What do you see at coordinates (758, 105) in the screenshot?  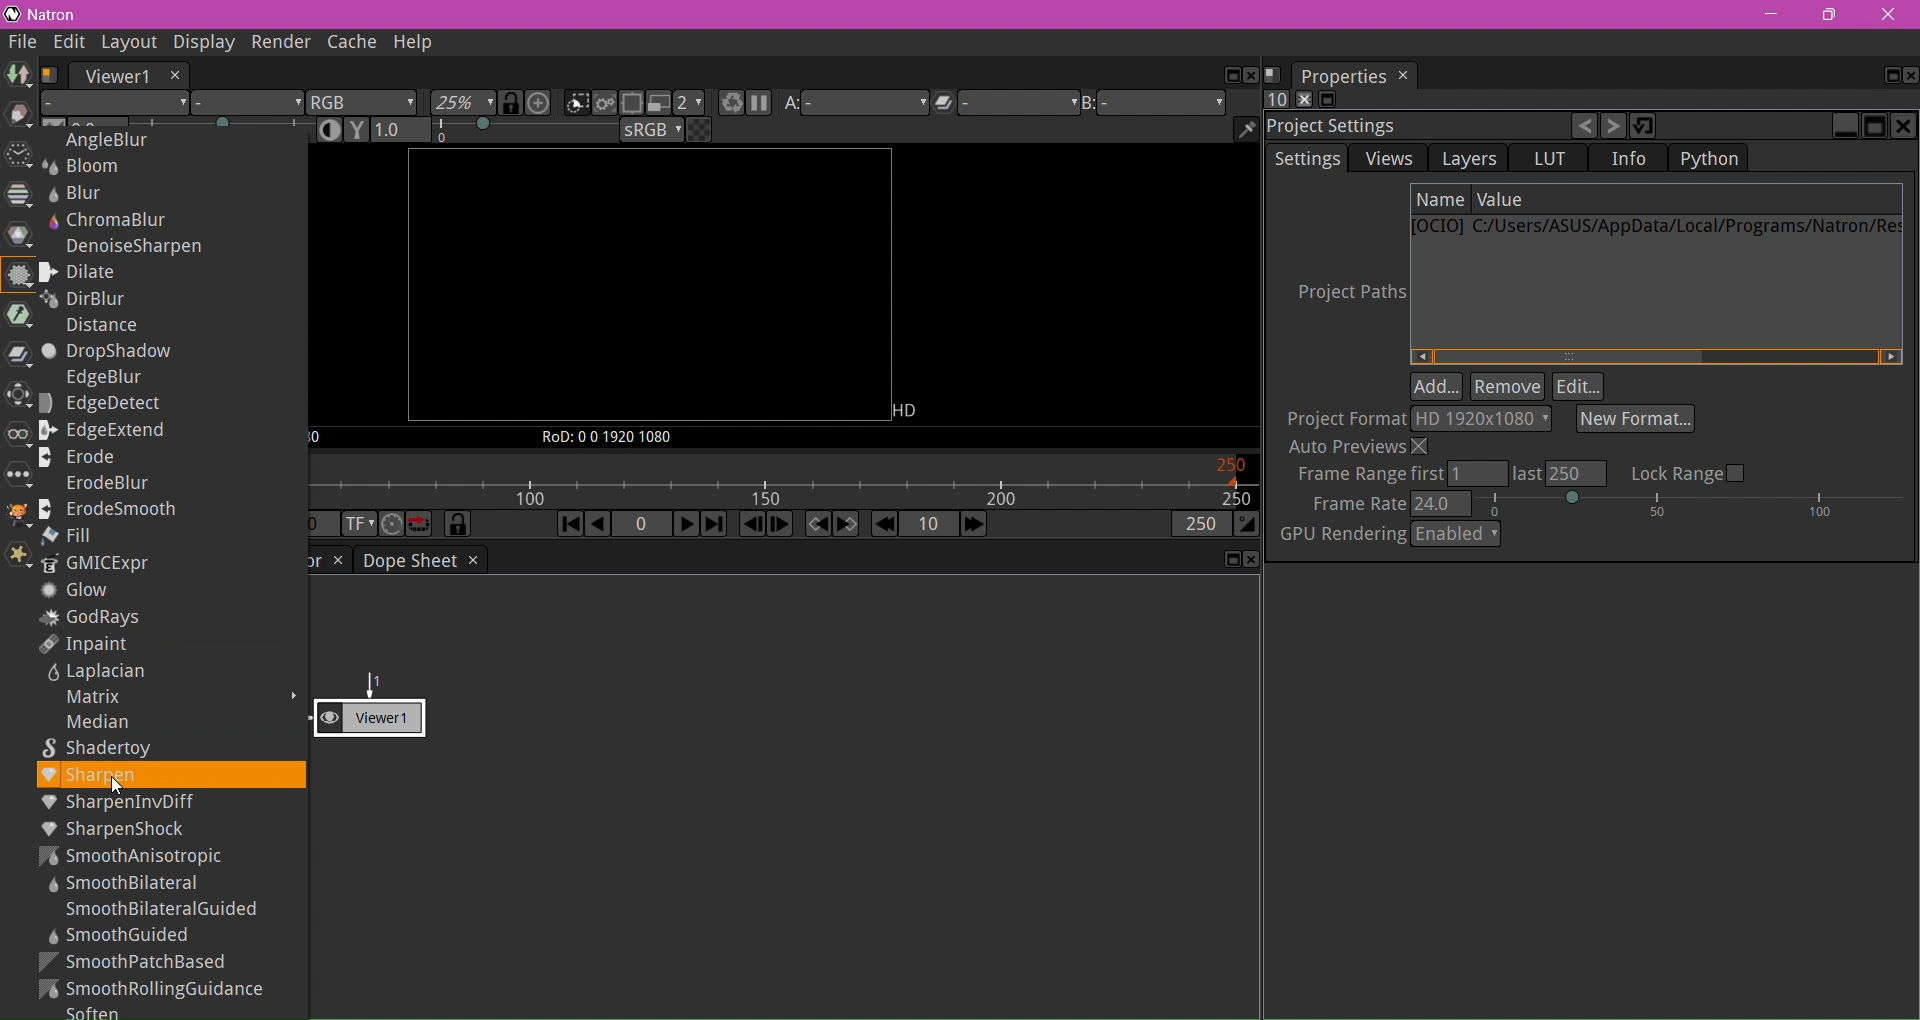 I see `Pause Updates` at bounding box center [758, 105].